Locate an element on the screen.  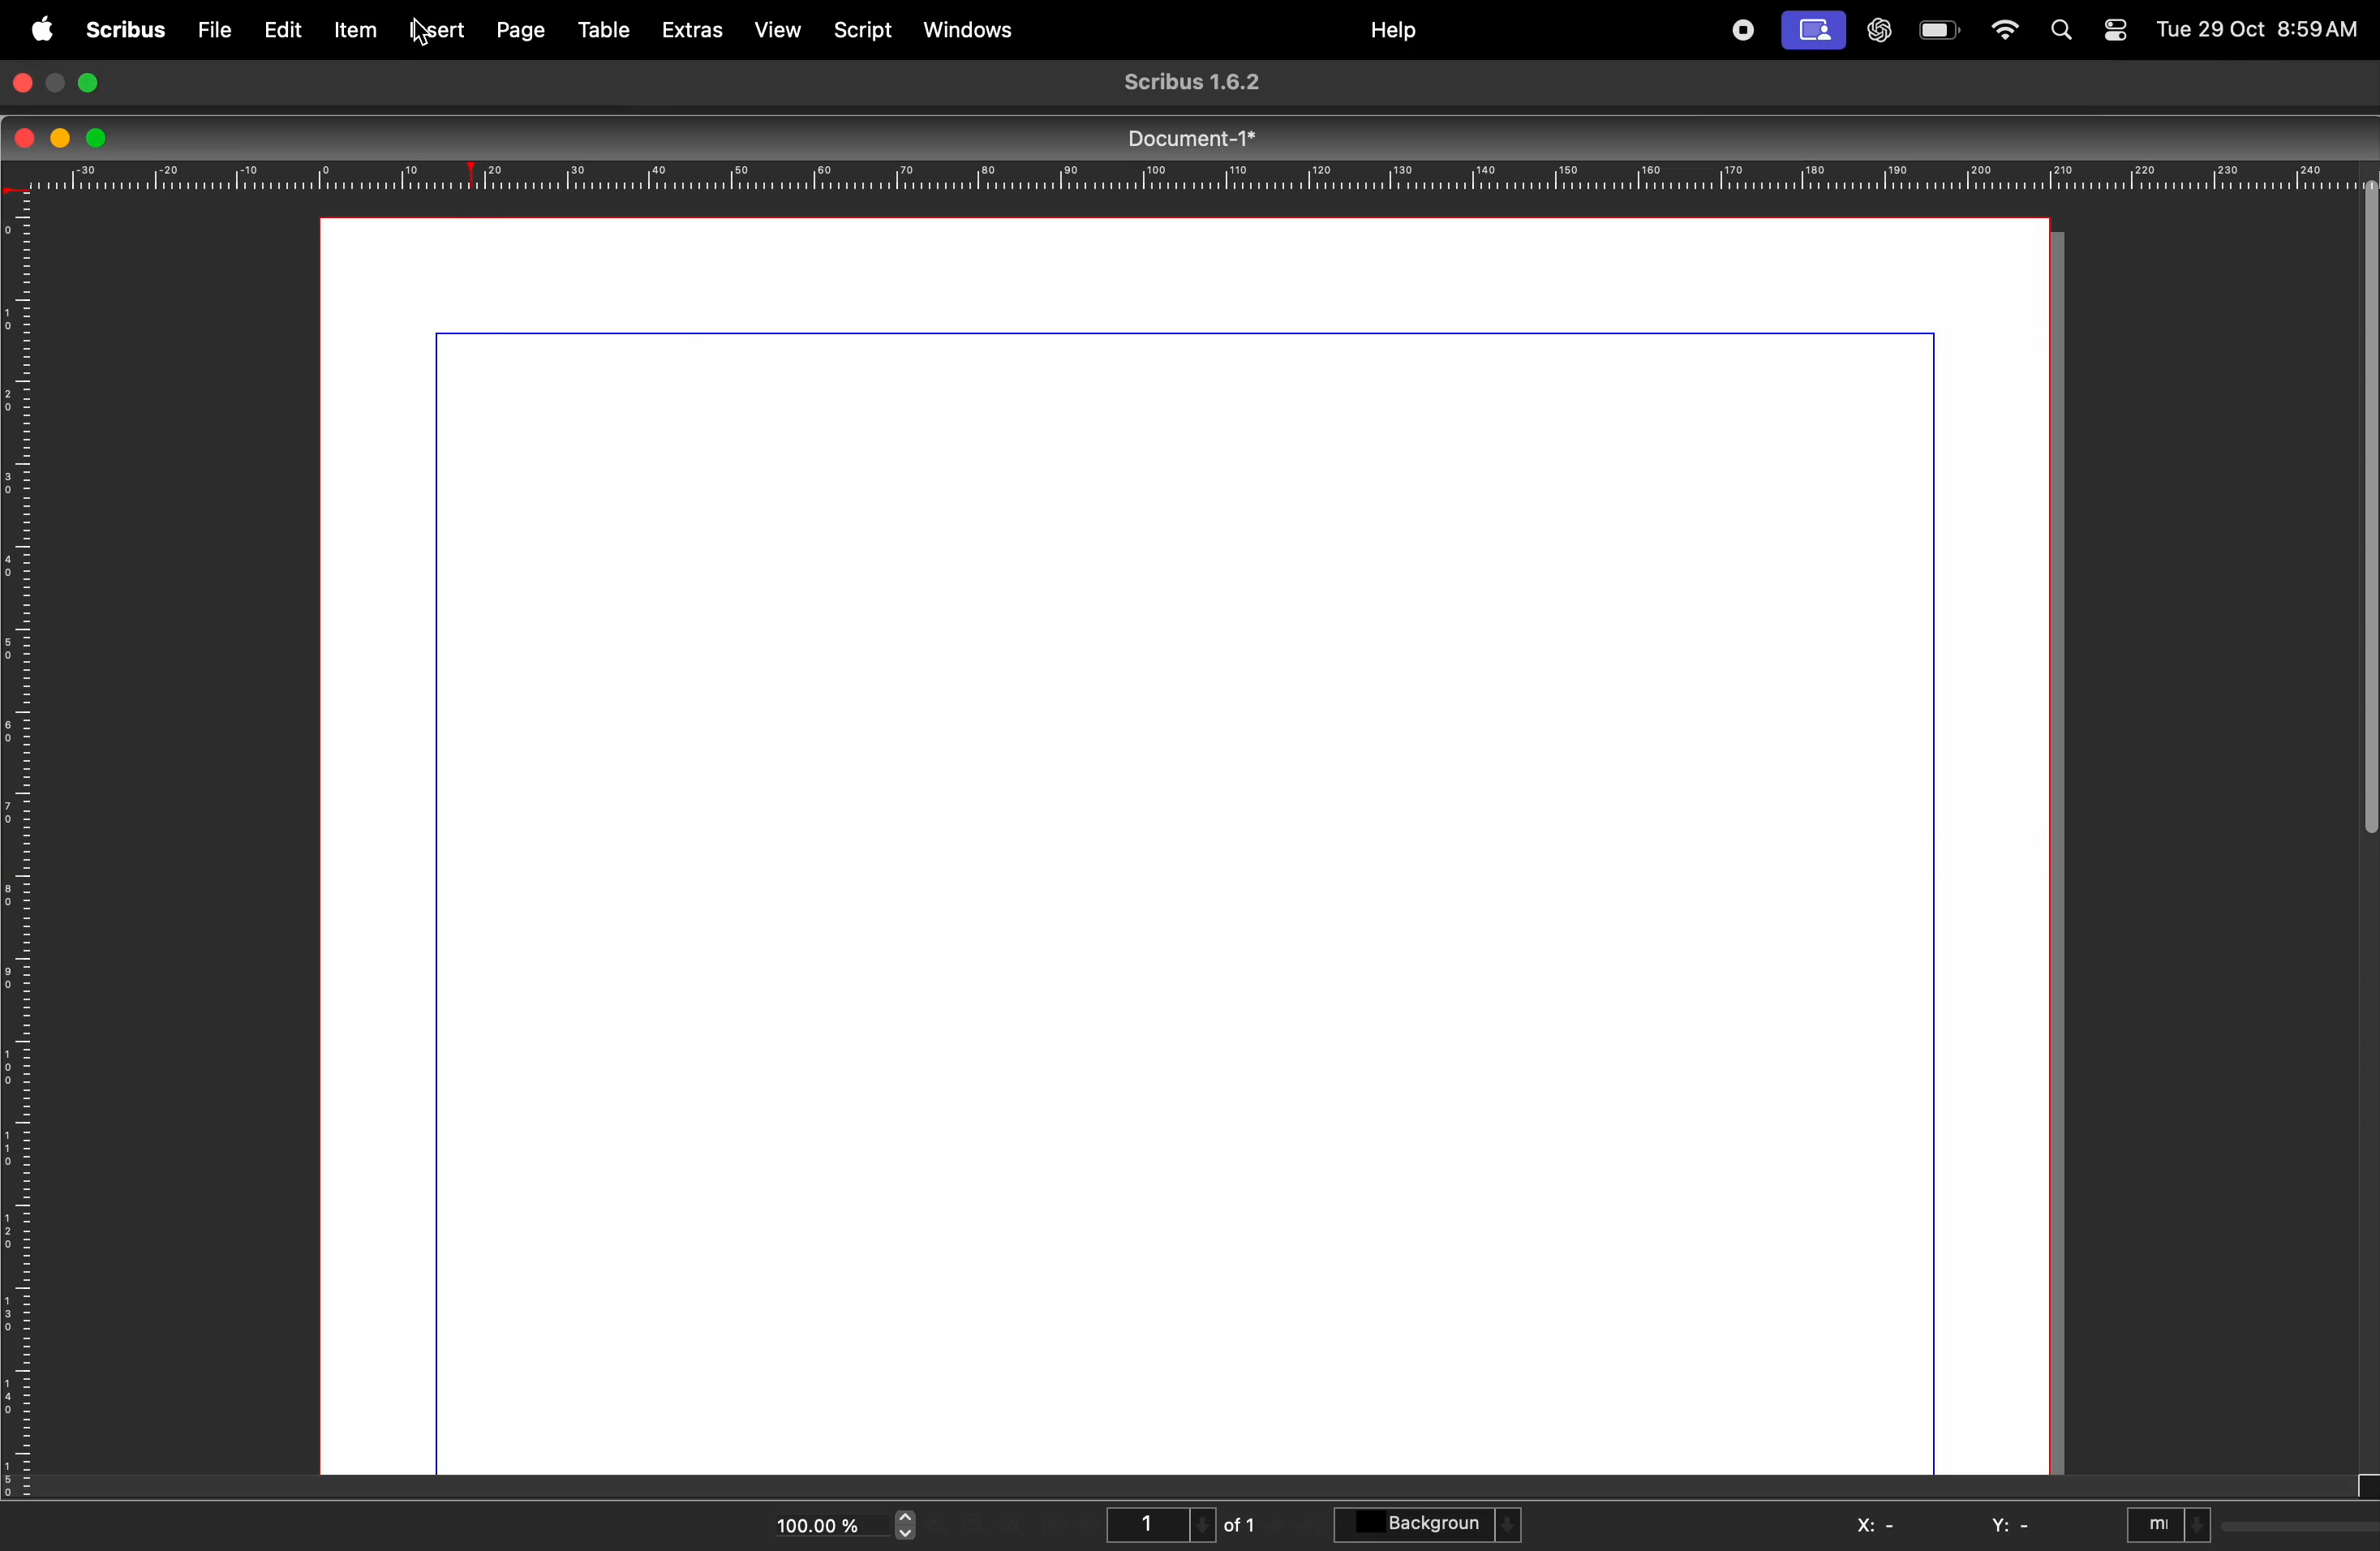
1 is located at coordinates (1155, 1522).